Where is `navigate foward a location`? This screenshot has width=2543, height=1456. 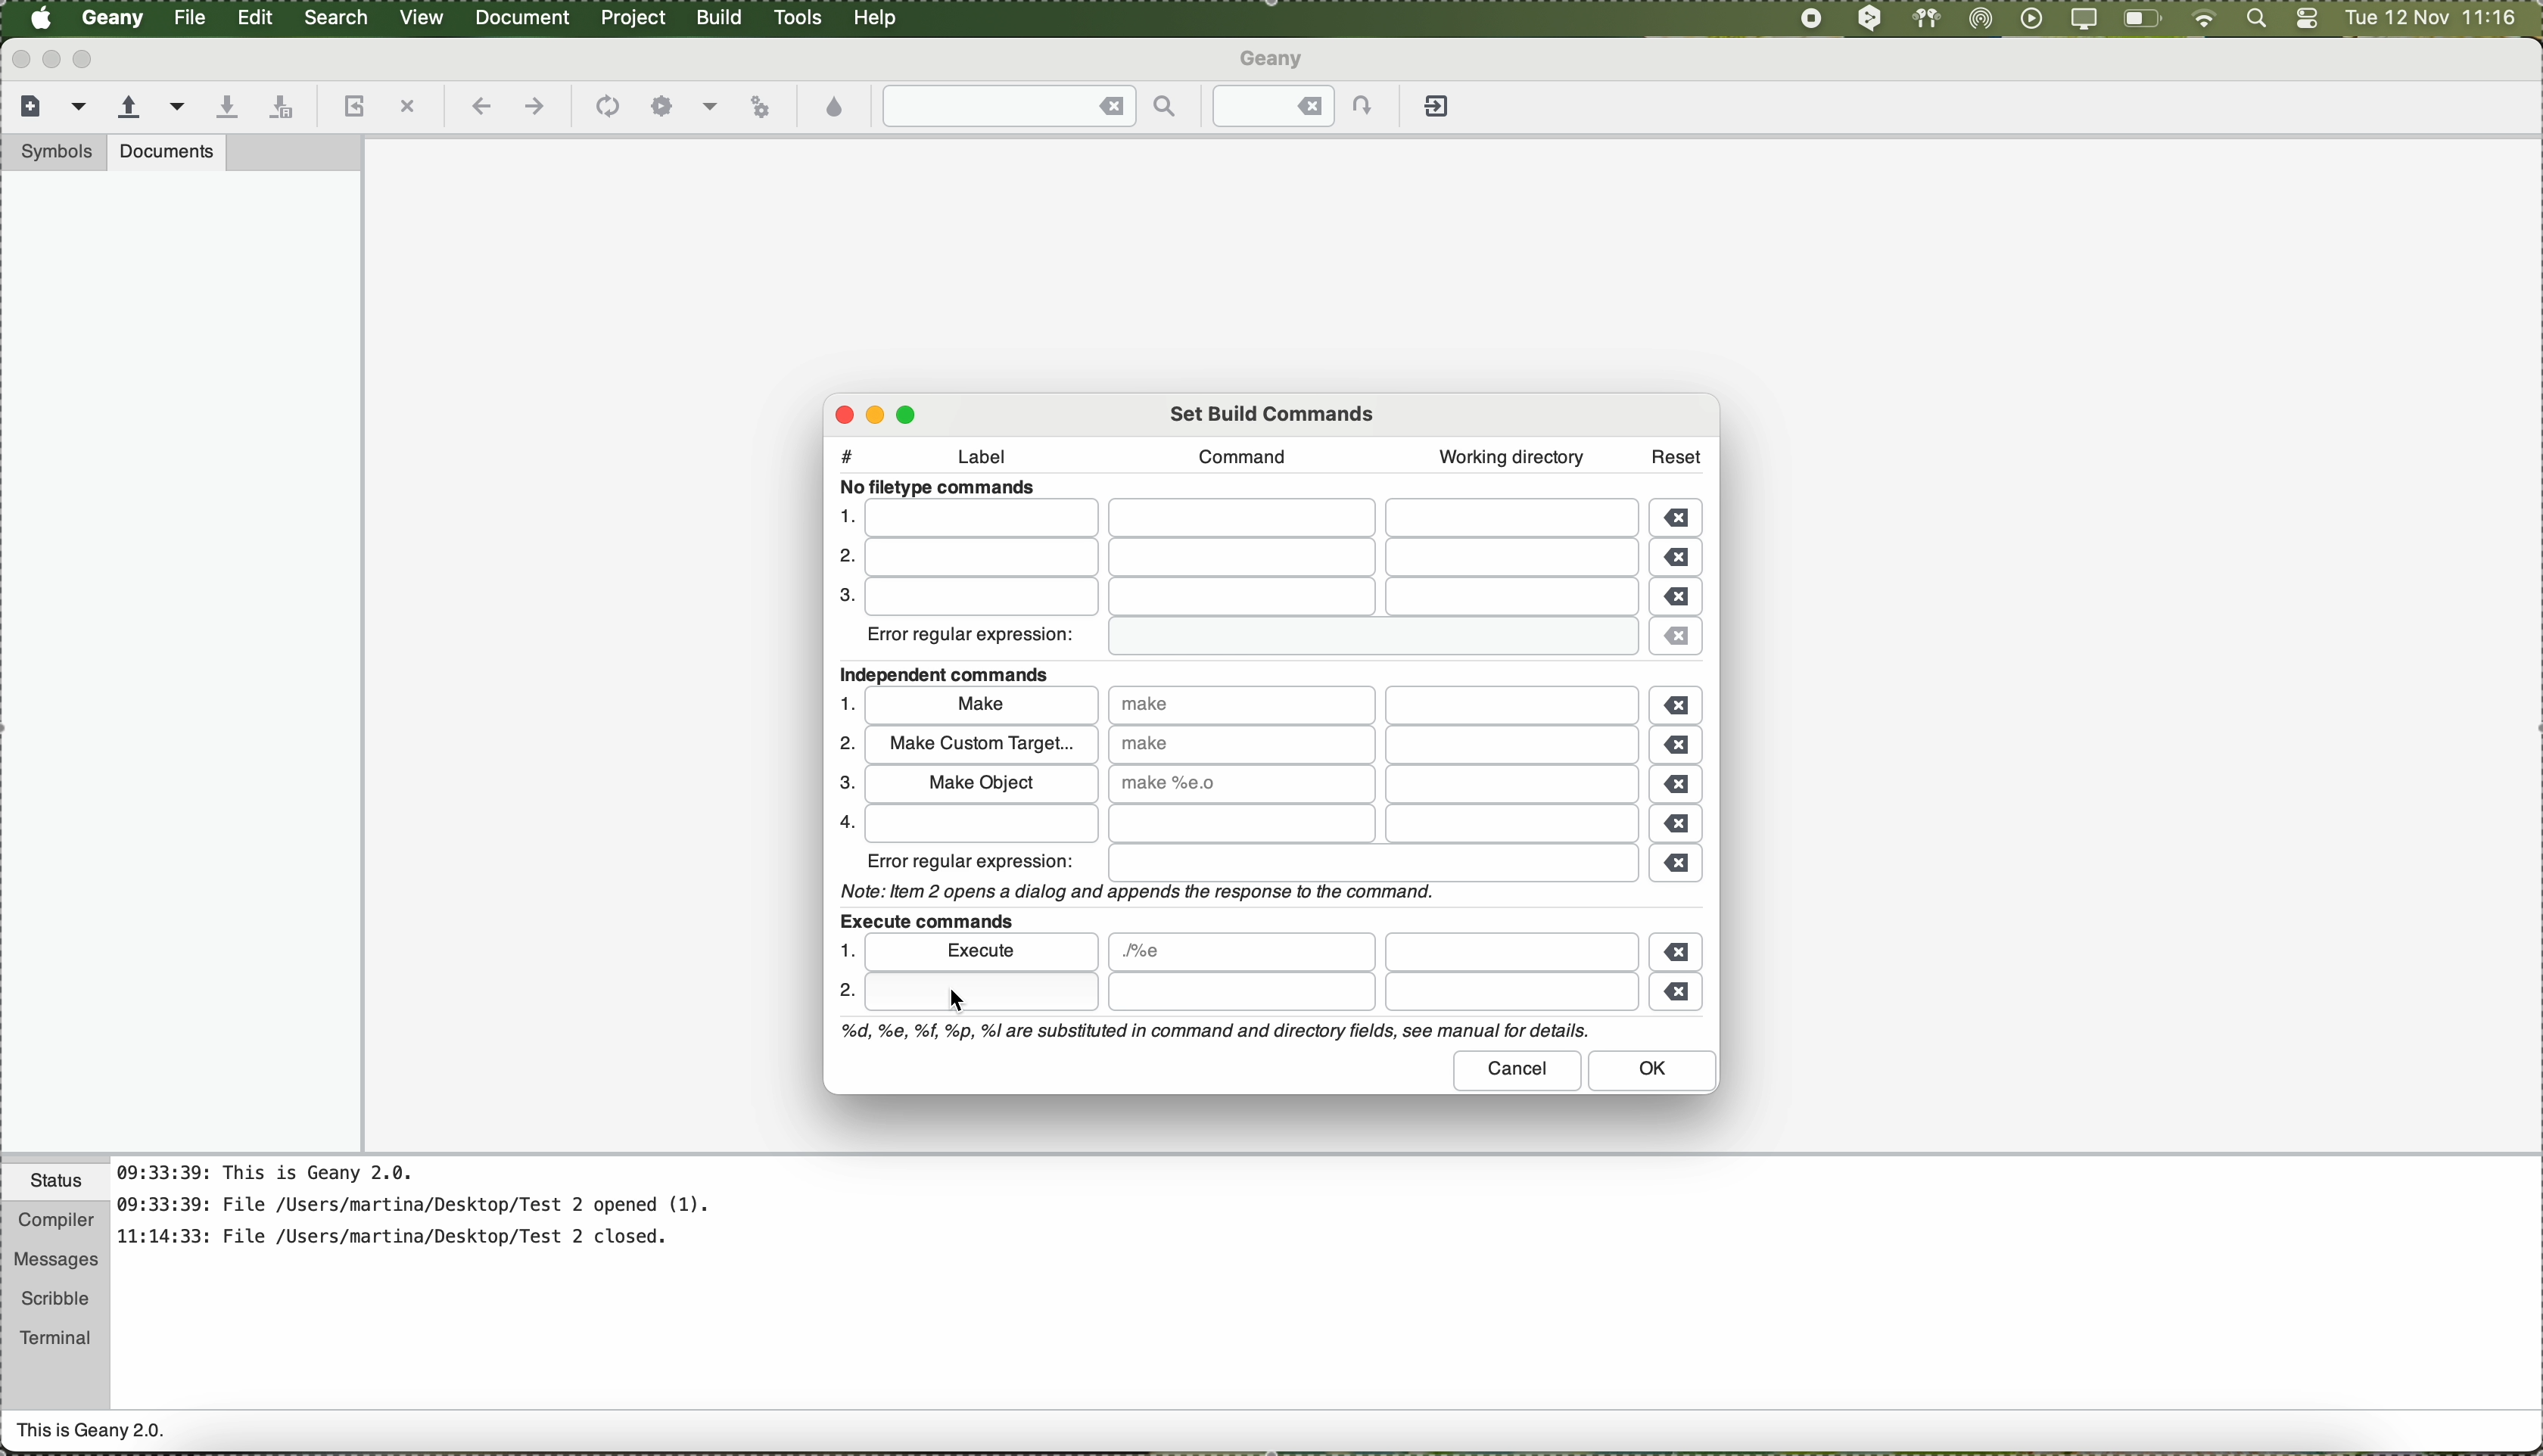 navigate foward a location is located at coordinates (533, 107).